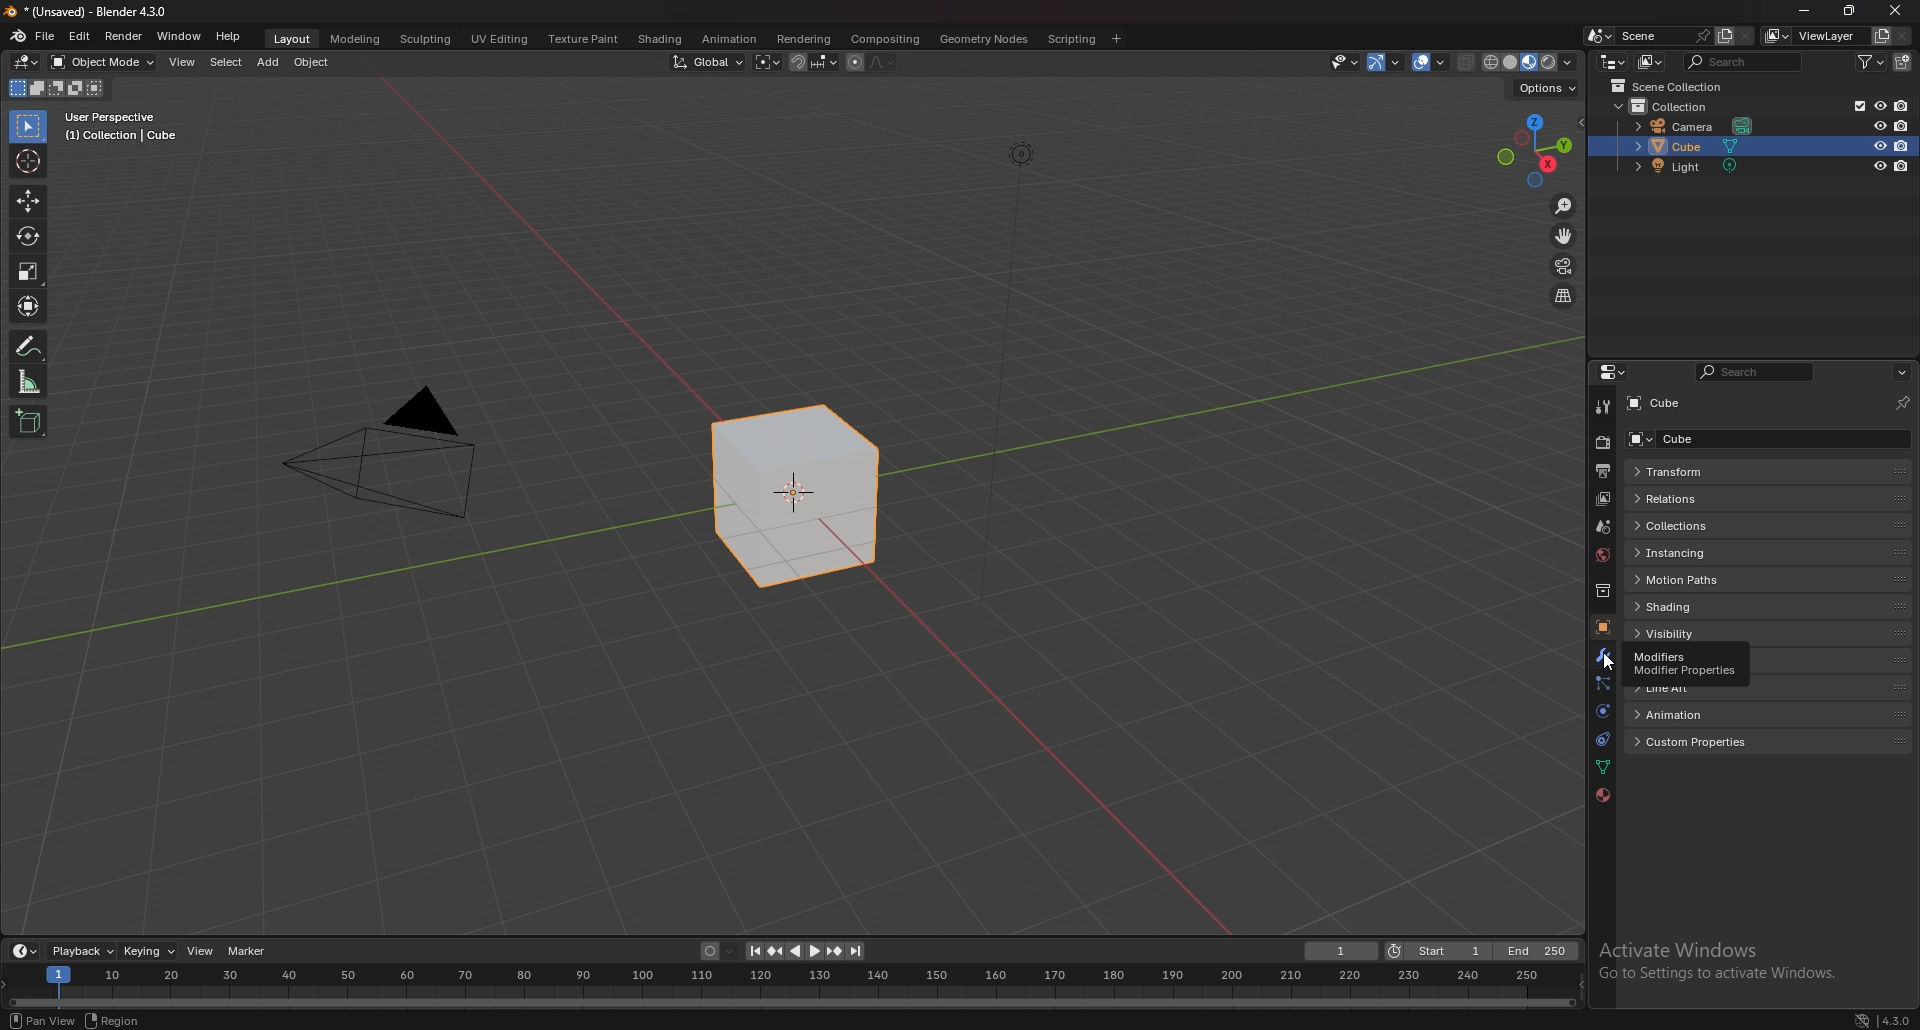  I want to click on hide in viewport, so click(1878, 165).